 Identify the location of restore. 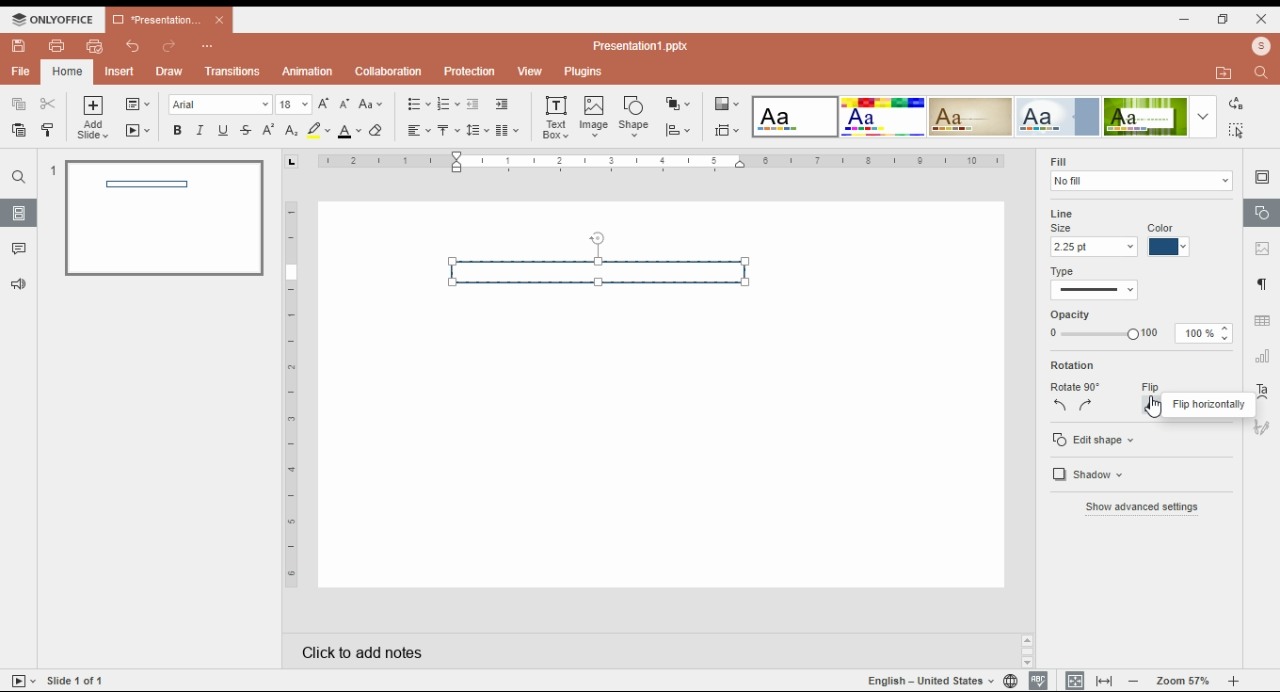
(1224, 20).